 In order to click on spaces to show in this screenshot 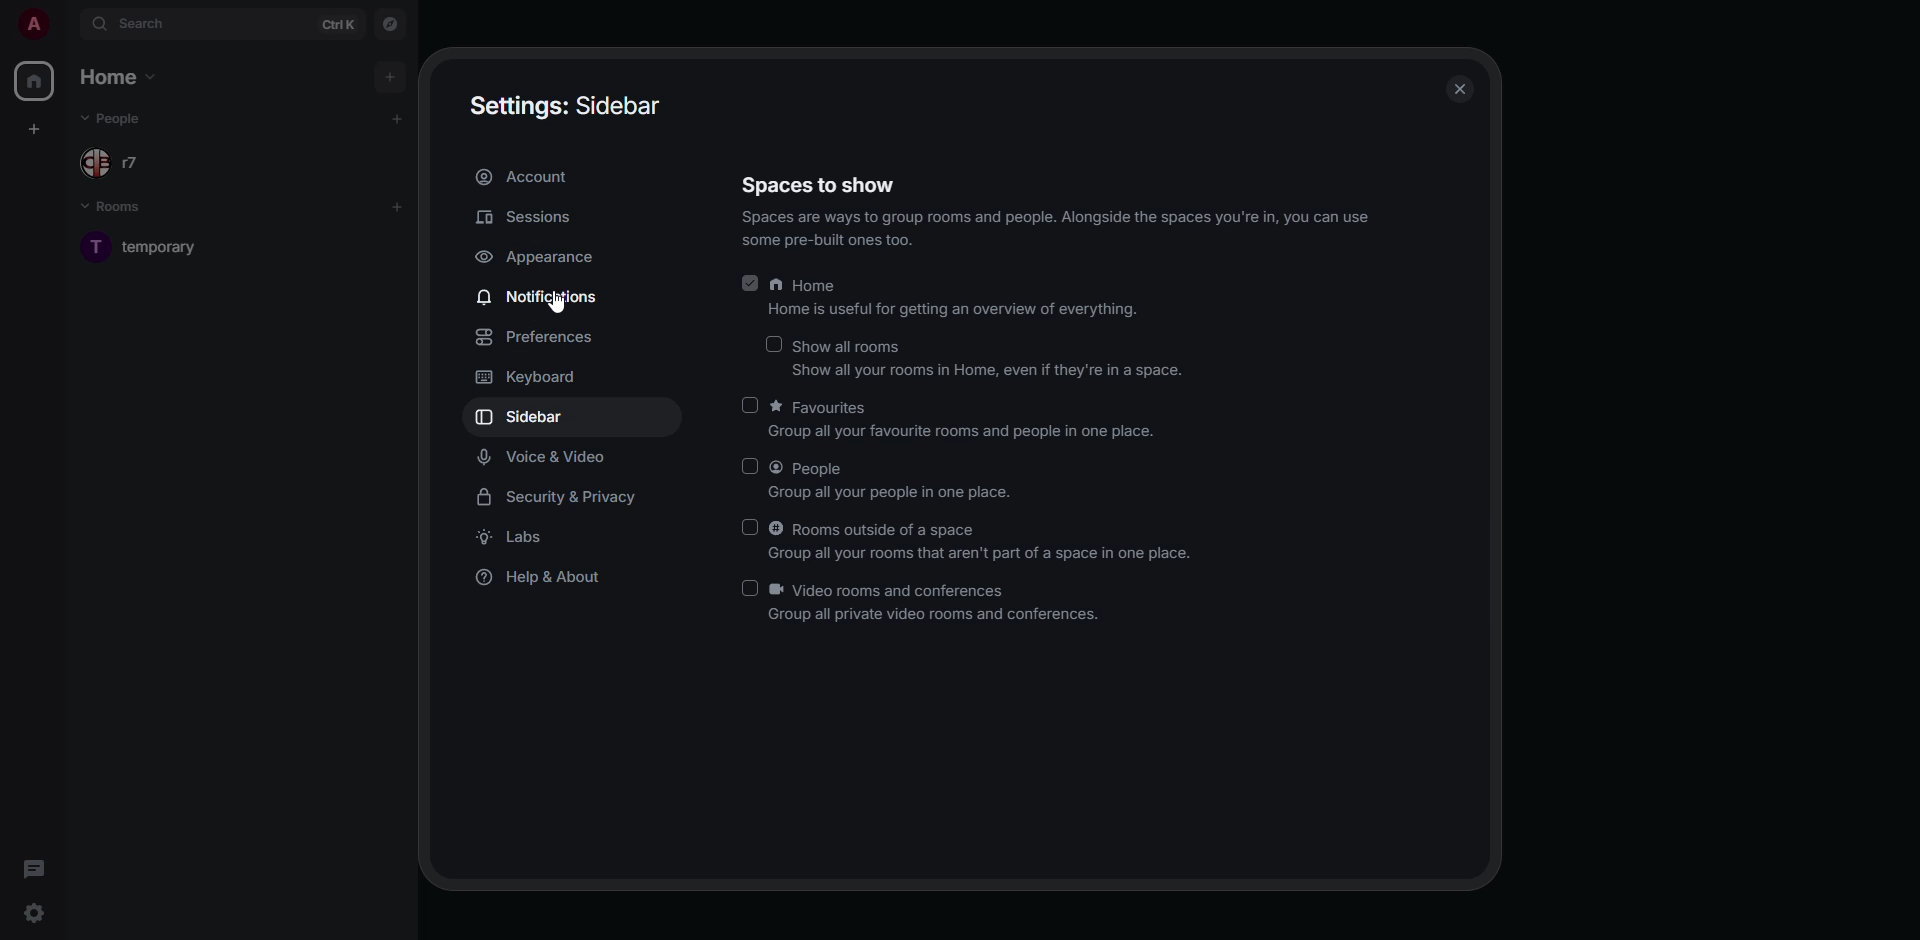, I will do `click(820, 182)`.